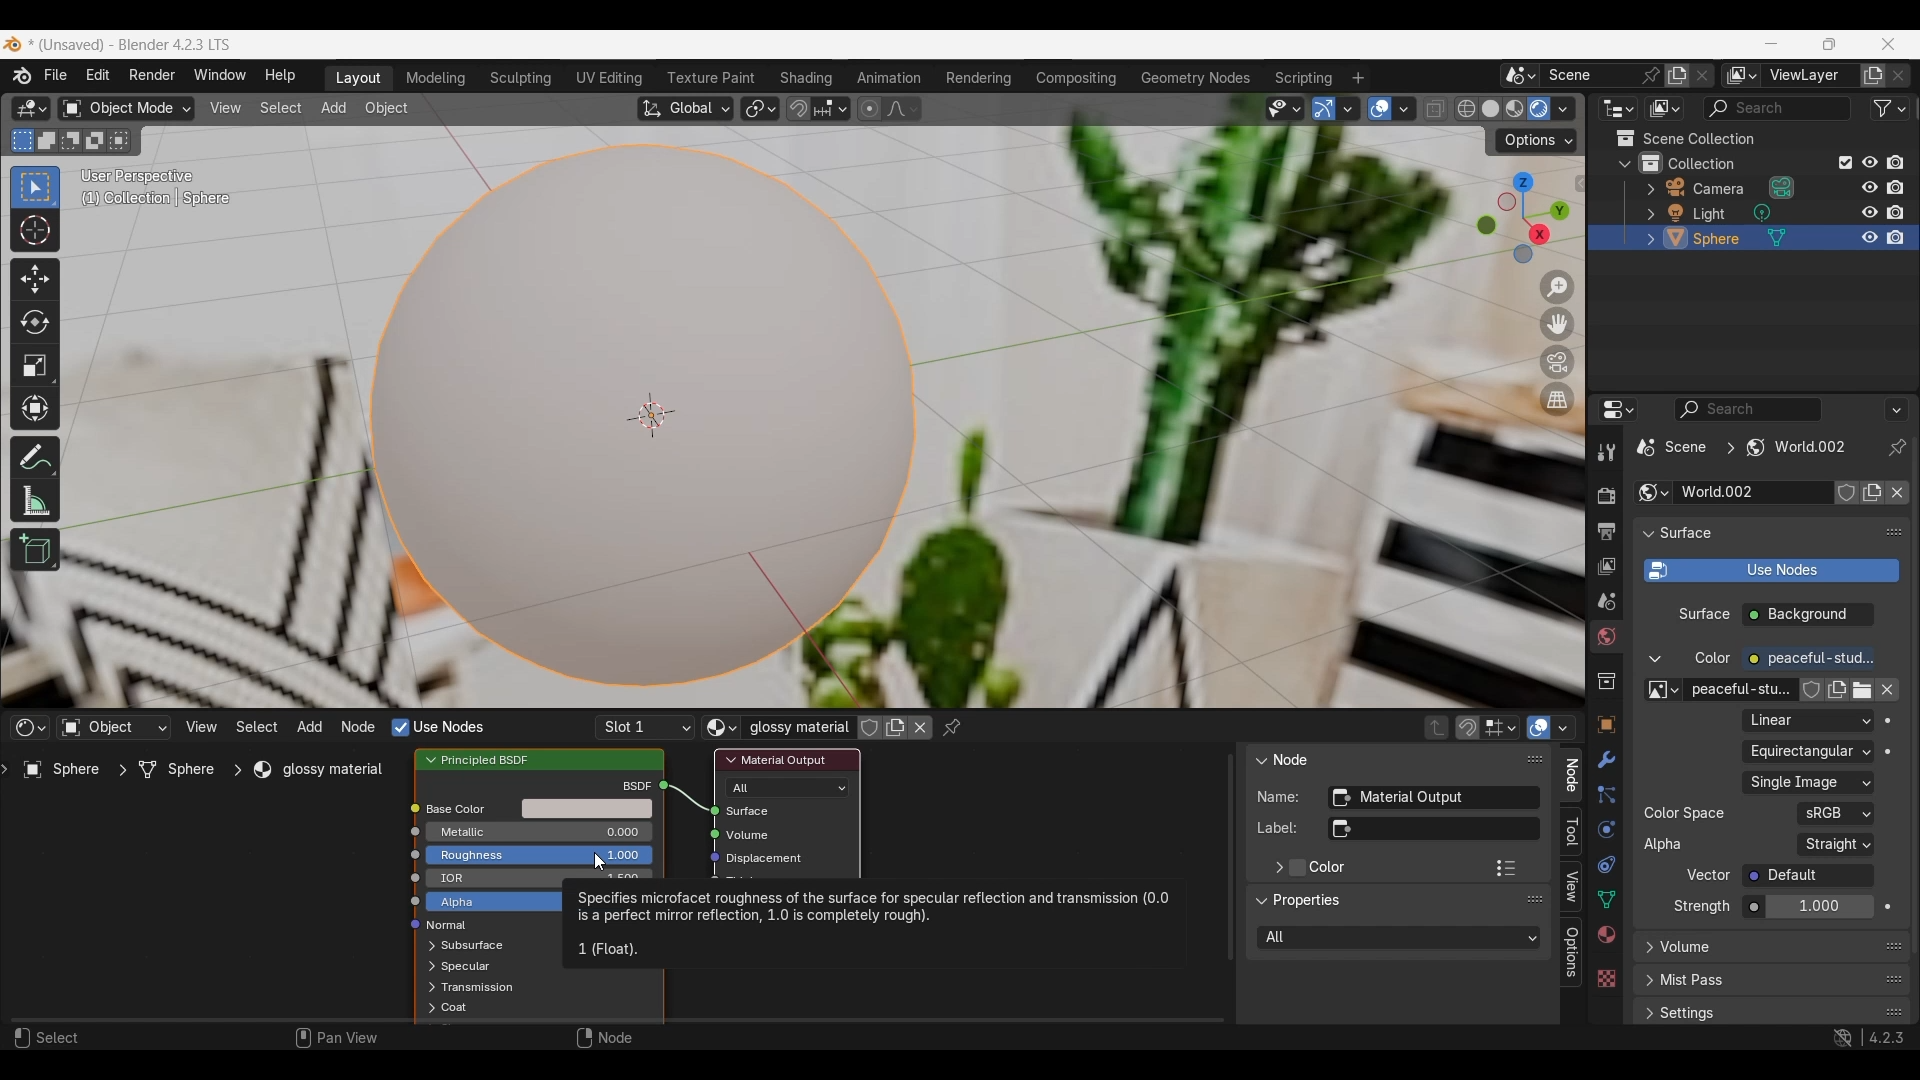 The width and height of the screenshot is (1920, 1080). I want to click on Transform options, so click(1536, 141).